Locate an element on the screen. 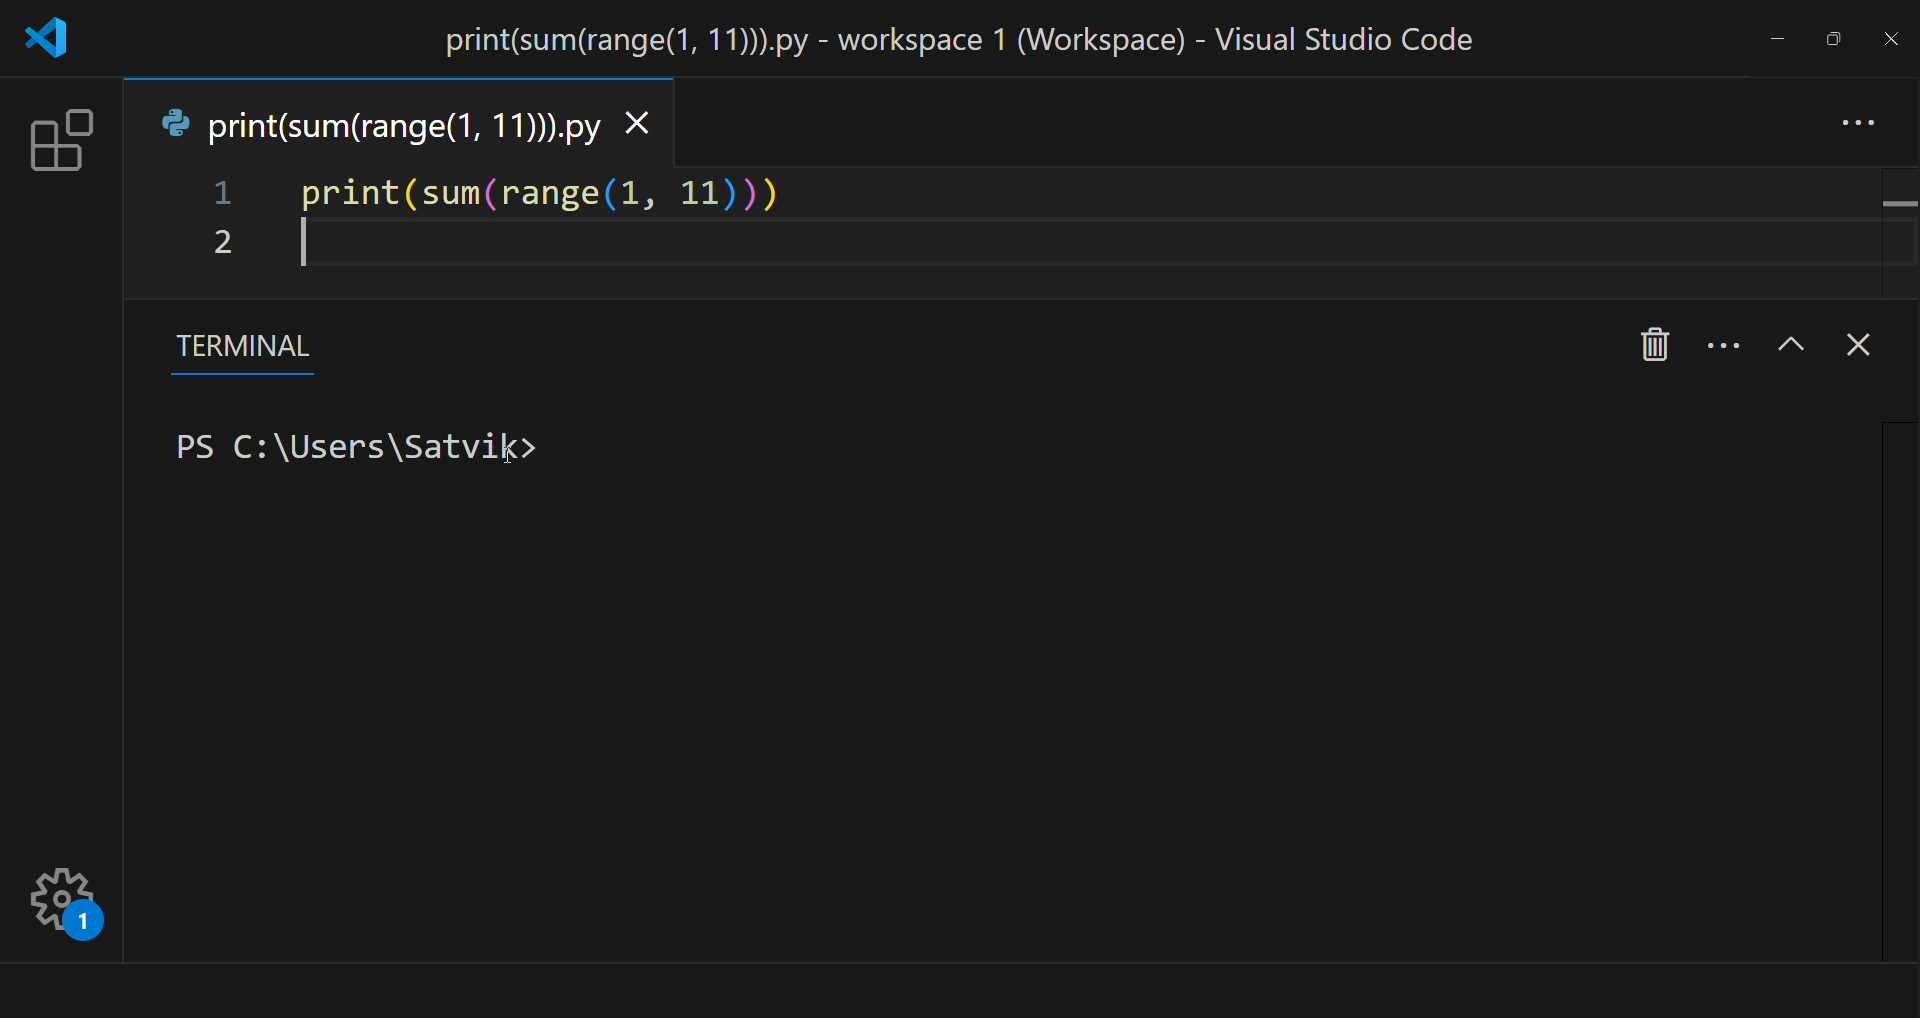 The height and width of the screenshot is (1018, 1920). close tab is located at coordinates (641, 119).